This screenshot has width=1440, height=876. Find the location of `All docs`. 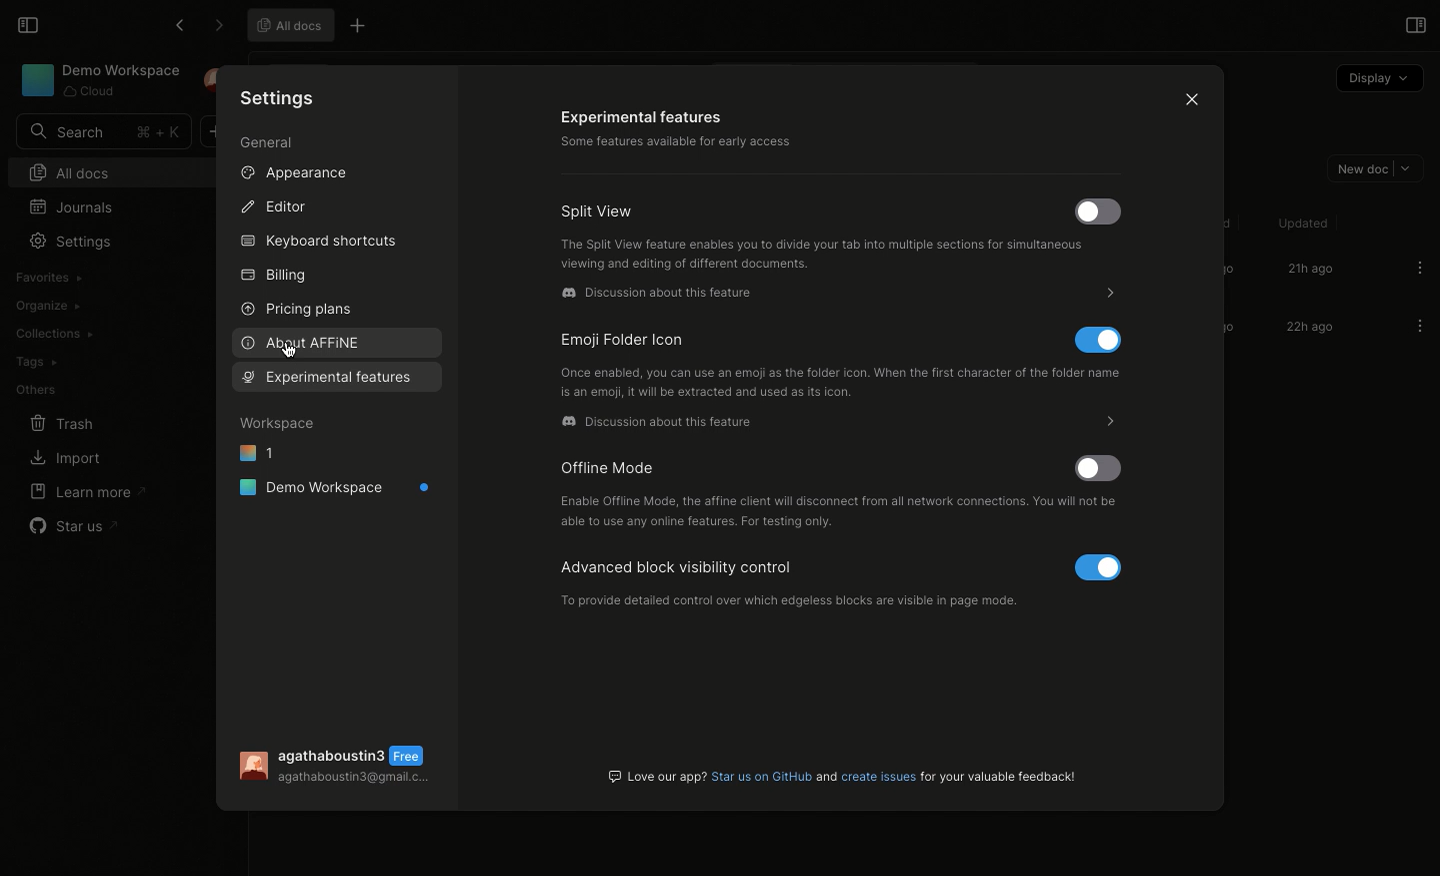

All docs is located at coordinates (287, 24).